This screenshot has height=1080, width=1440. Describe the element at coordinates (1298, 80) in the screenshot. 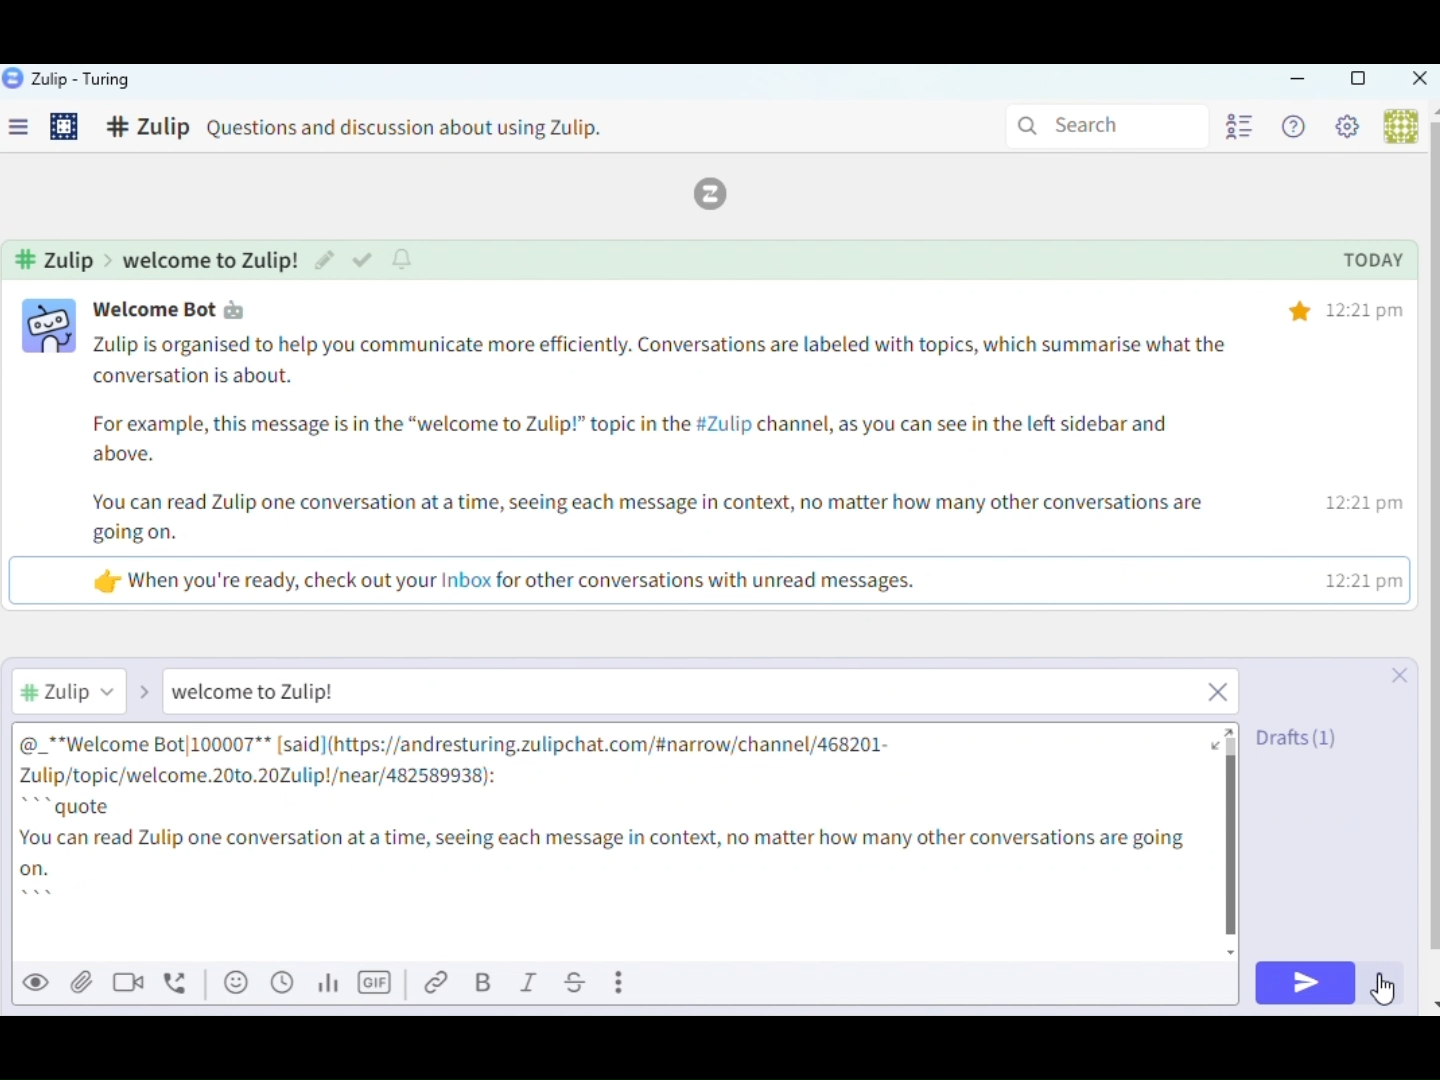

I see `Minimize` at that location.